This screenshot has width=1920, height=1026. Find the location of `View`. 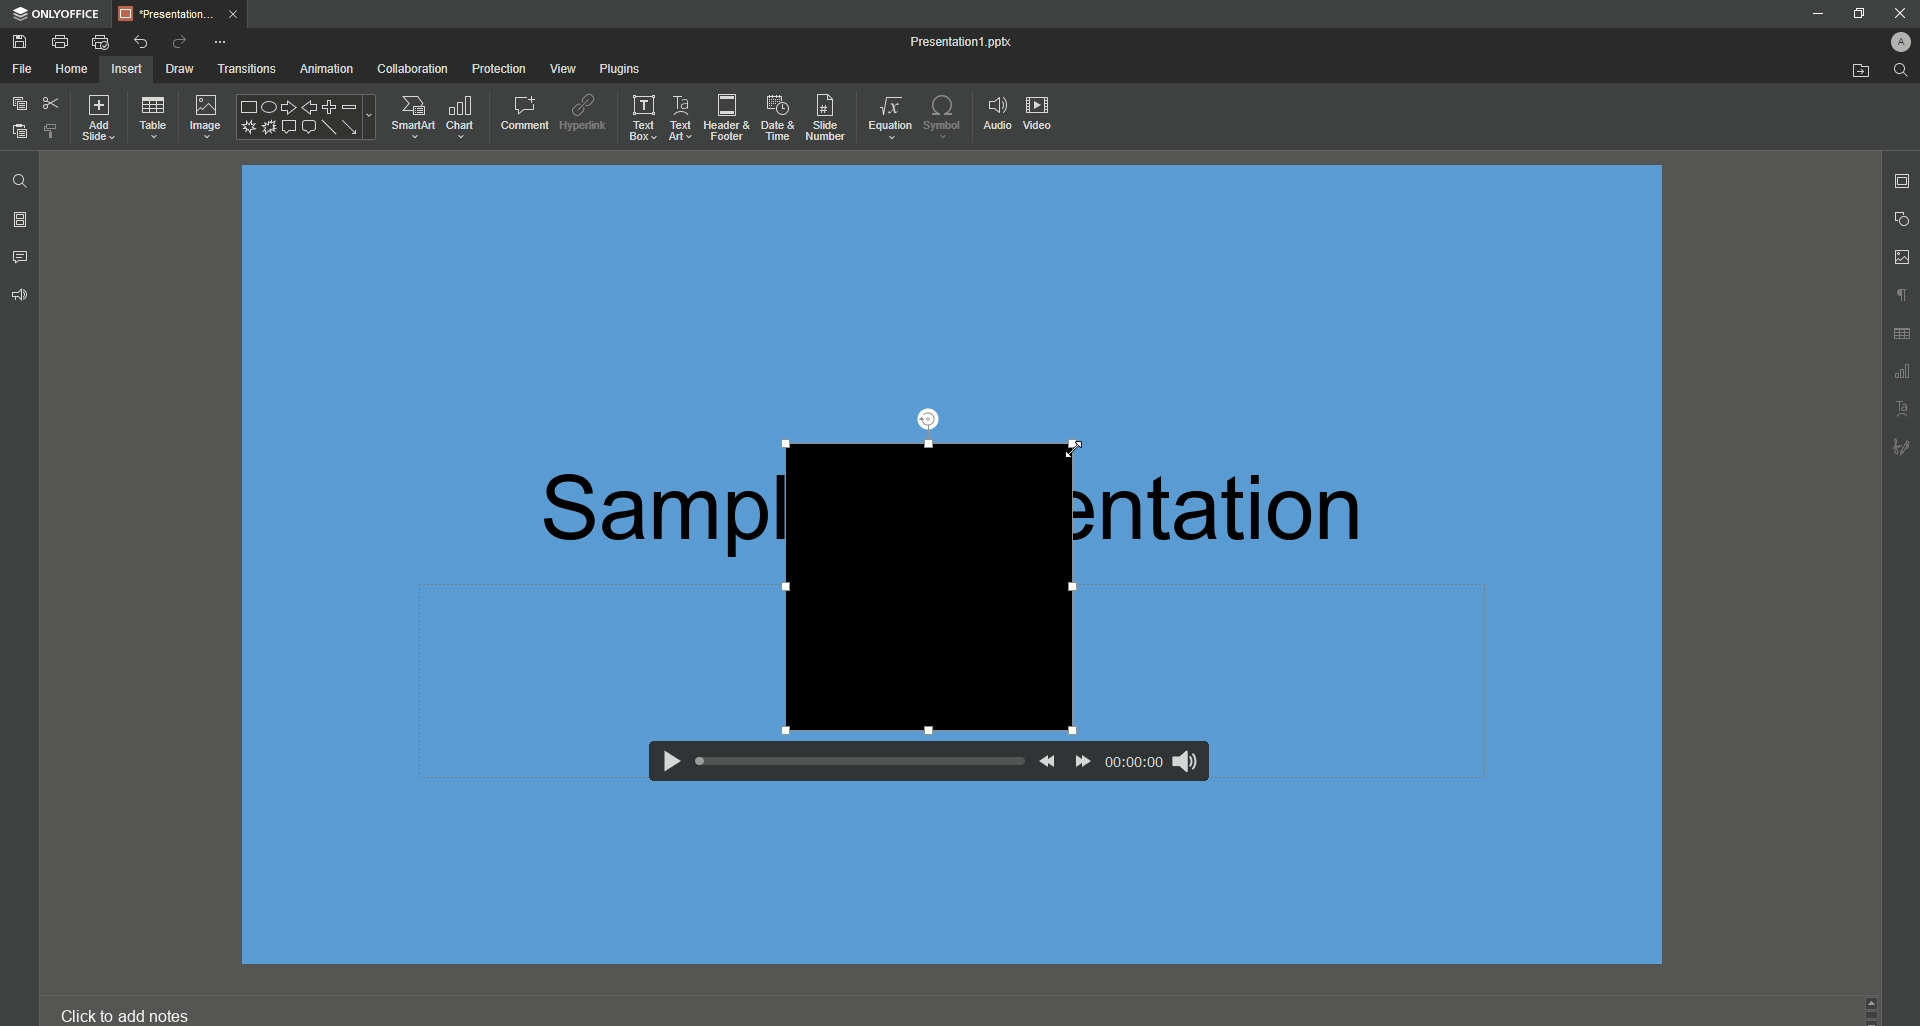

View is located at coordinates (564, 68).